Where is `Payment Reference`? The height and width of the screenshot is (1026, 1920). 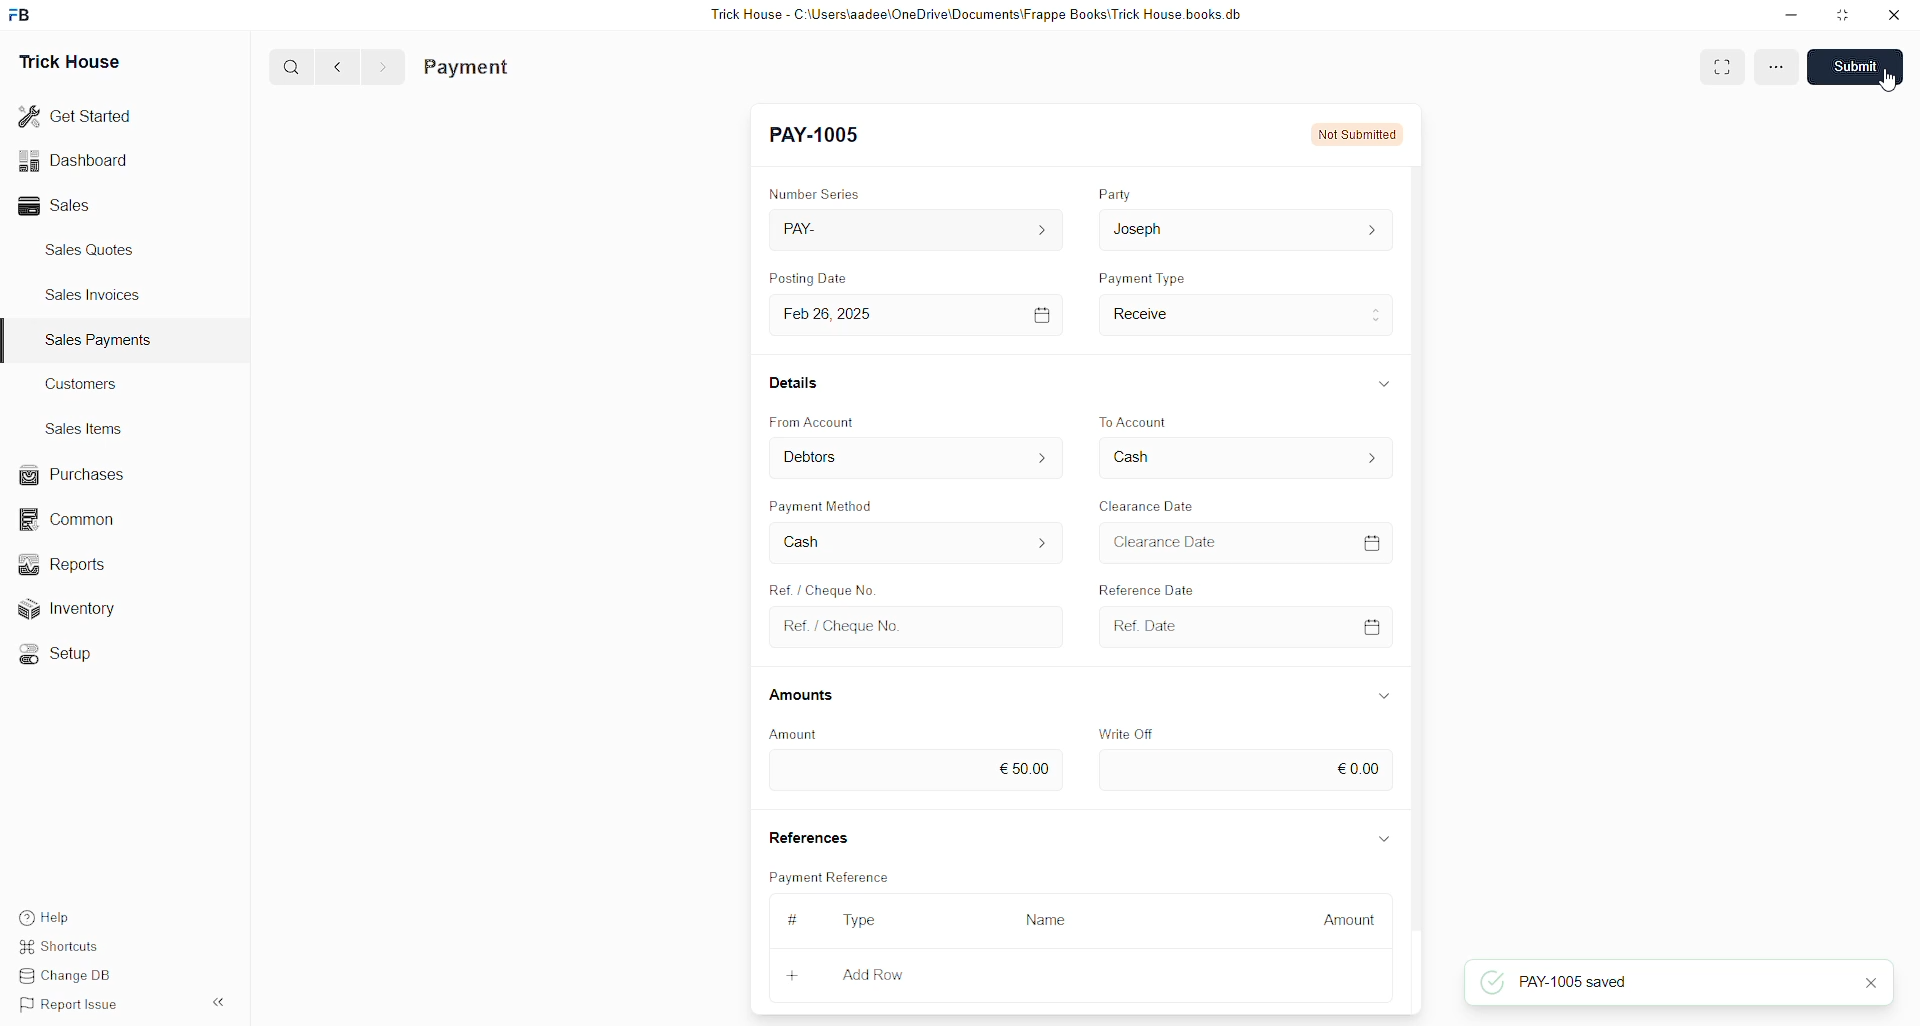 Payment Reference is located at coordinates (833, 875).